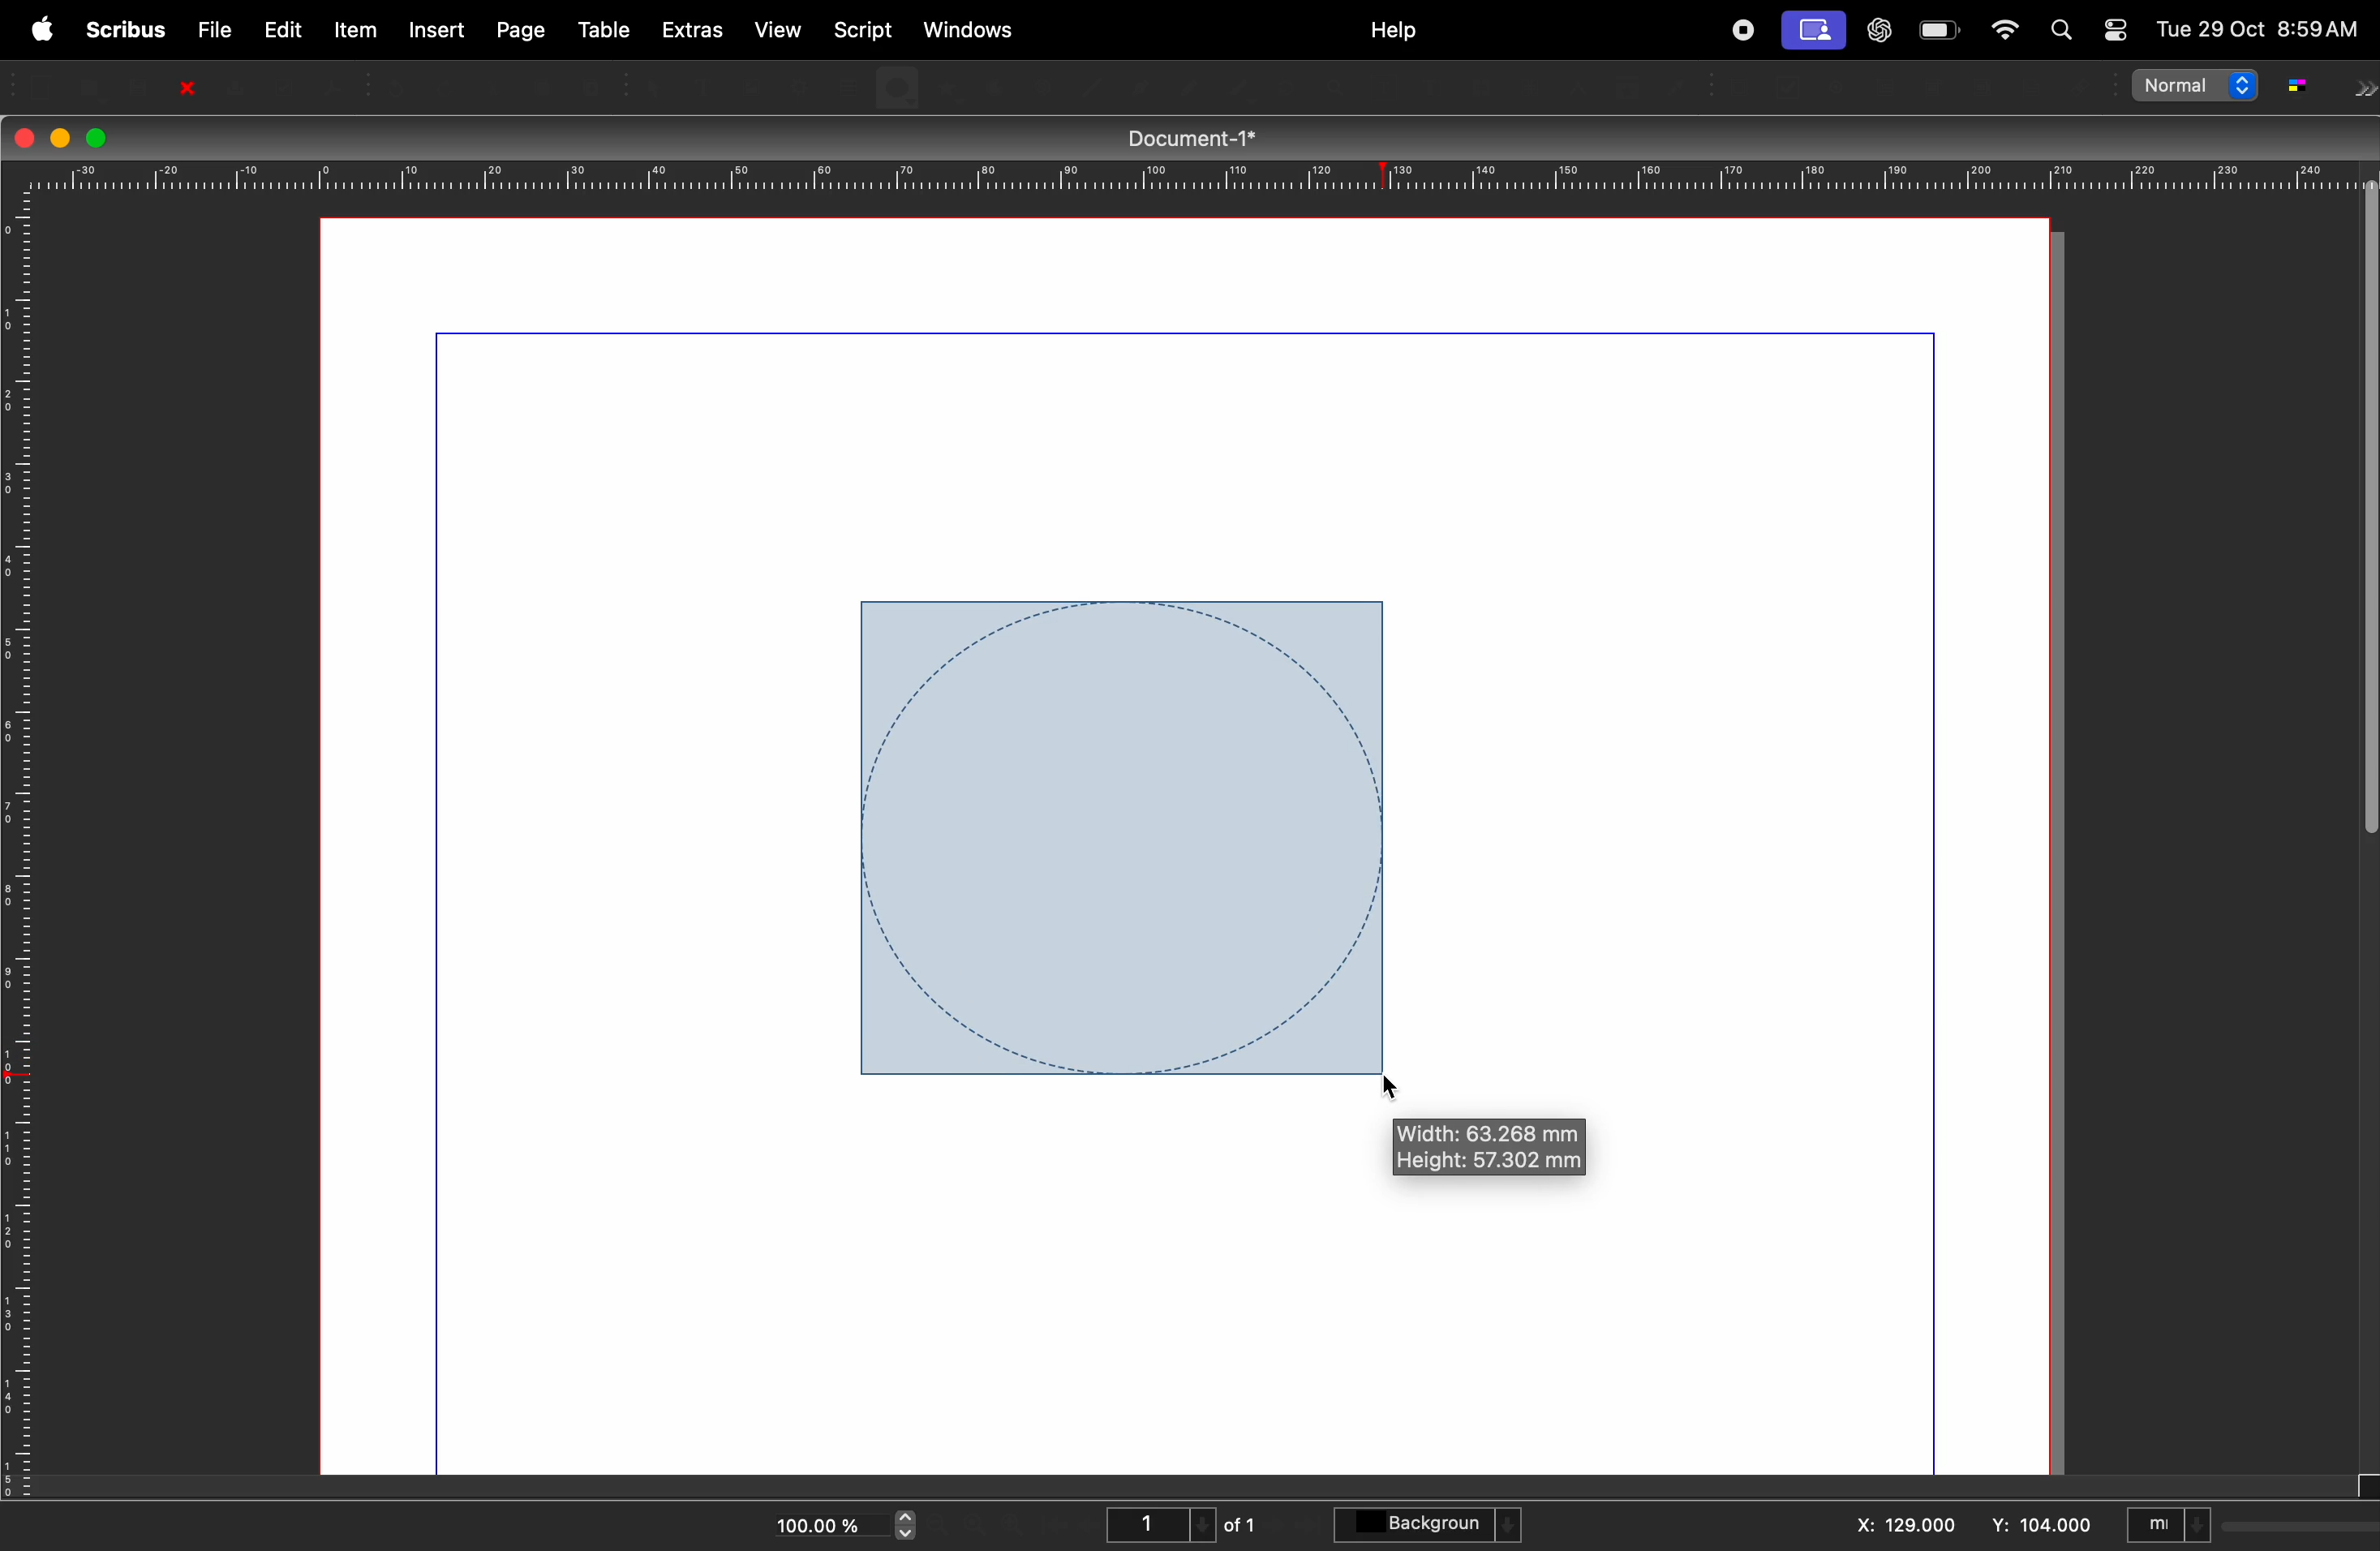 Image resolution: width=2380 pixels, height=1551 pixels. What do you see at coordinates (1741, 30) in the screenshot?
I see `record` at bounding box center [1741, 30].